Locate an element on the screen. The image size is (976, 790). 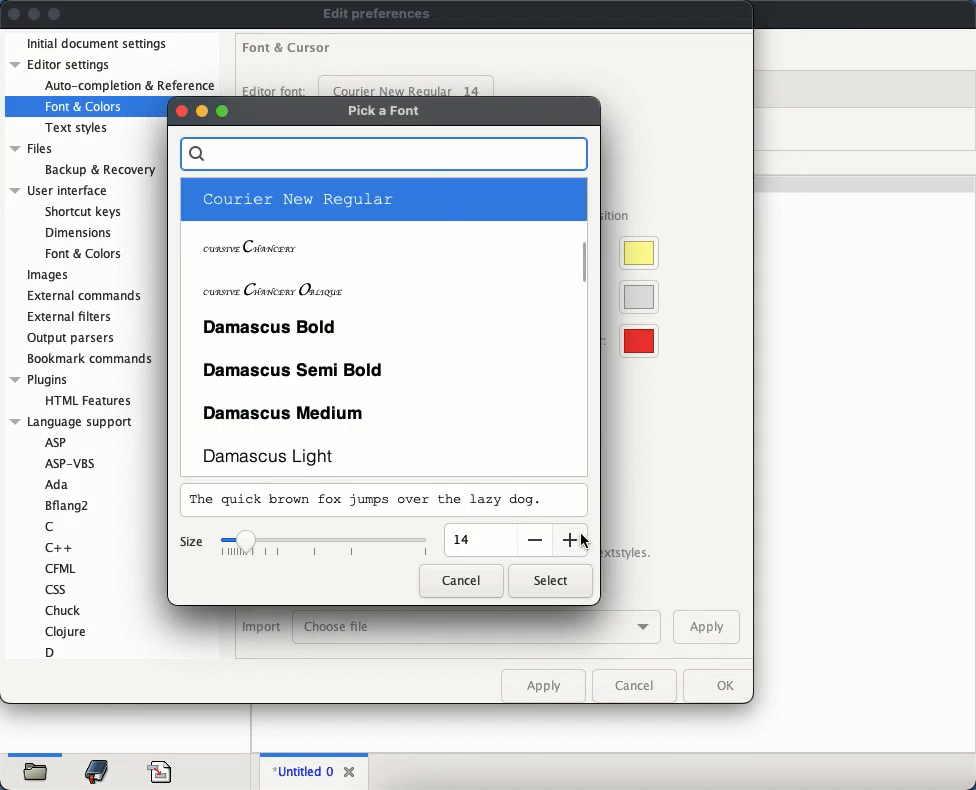
cursive chancery is located at coordinates (380, 243).